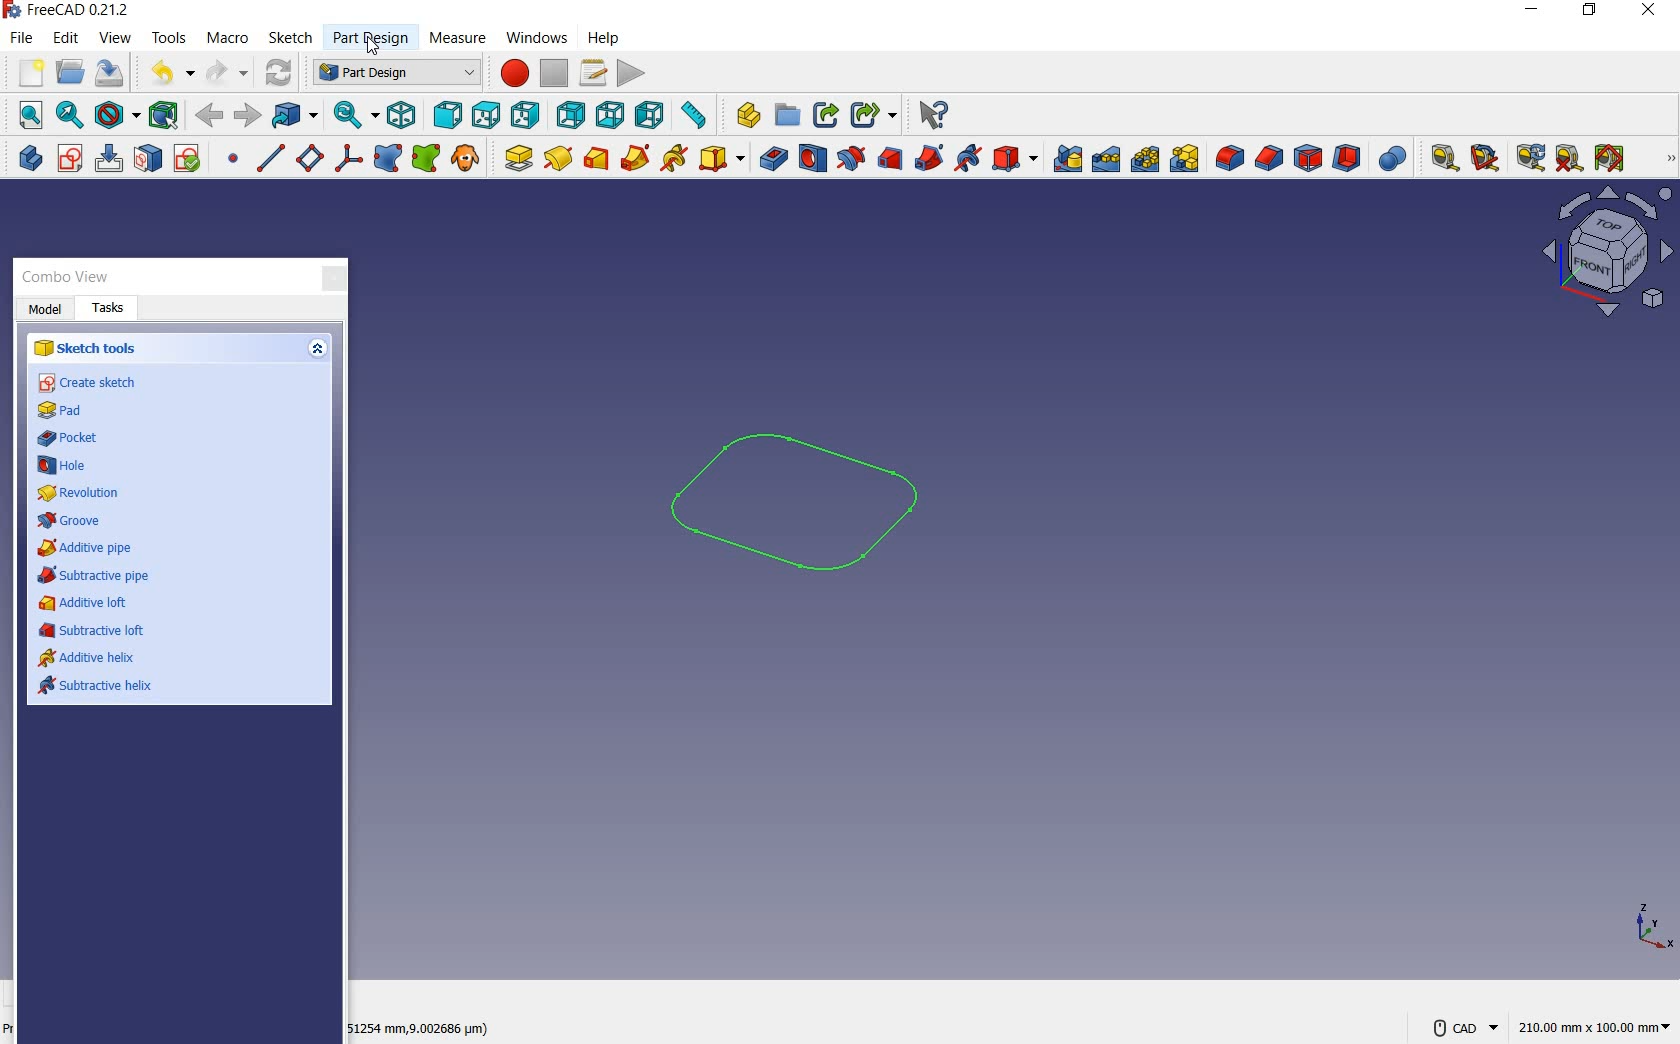 The image size is (1680, 1044). What do you see at coordinates (171, 73) in the screenshot?
I see `undo` at bounding box center [171, 73].